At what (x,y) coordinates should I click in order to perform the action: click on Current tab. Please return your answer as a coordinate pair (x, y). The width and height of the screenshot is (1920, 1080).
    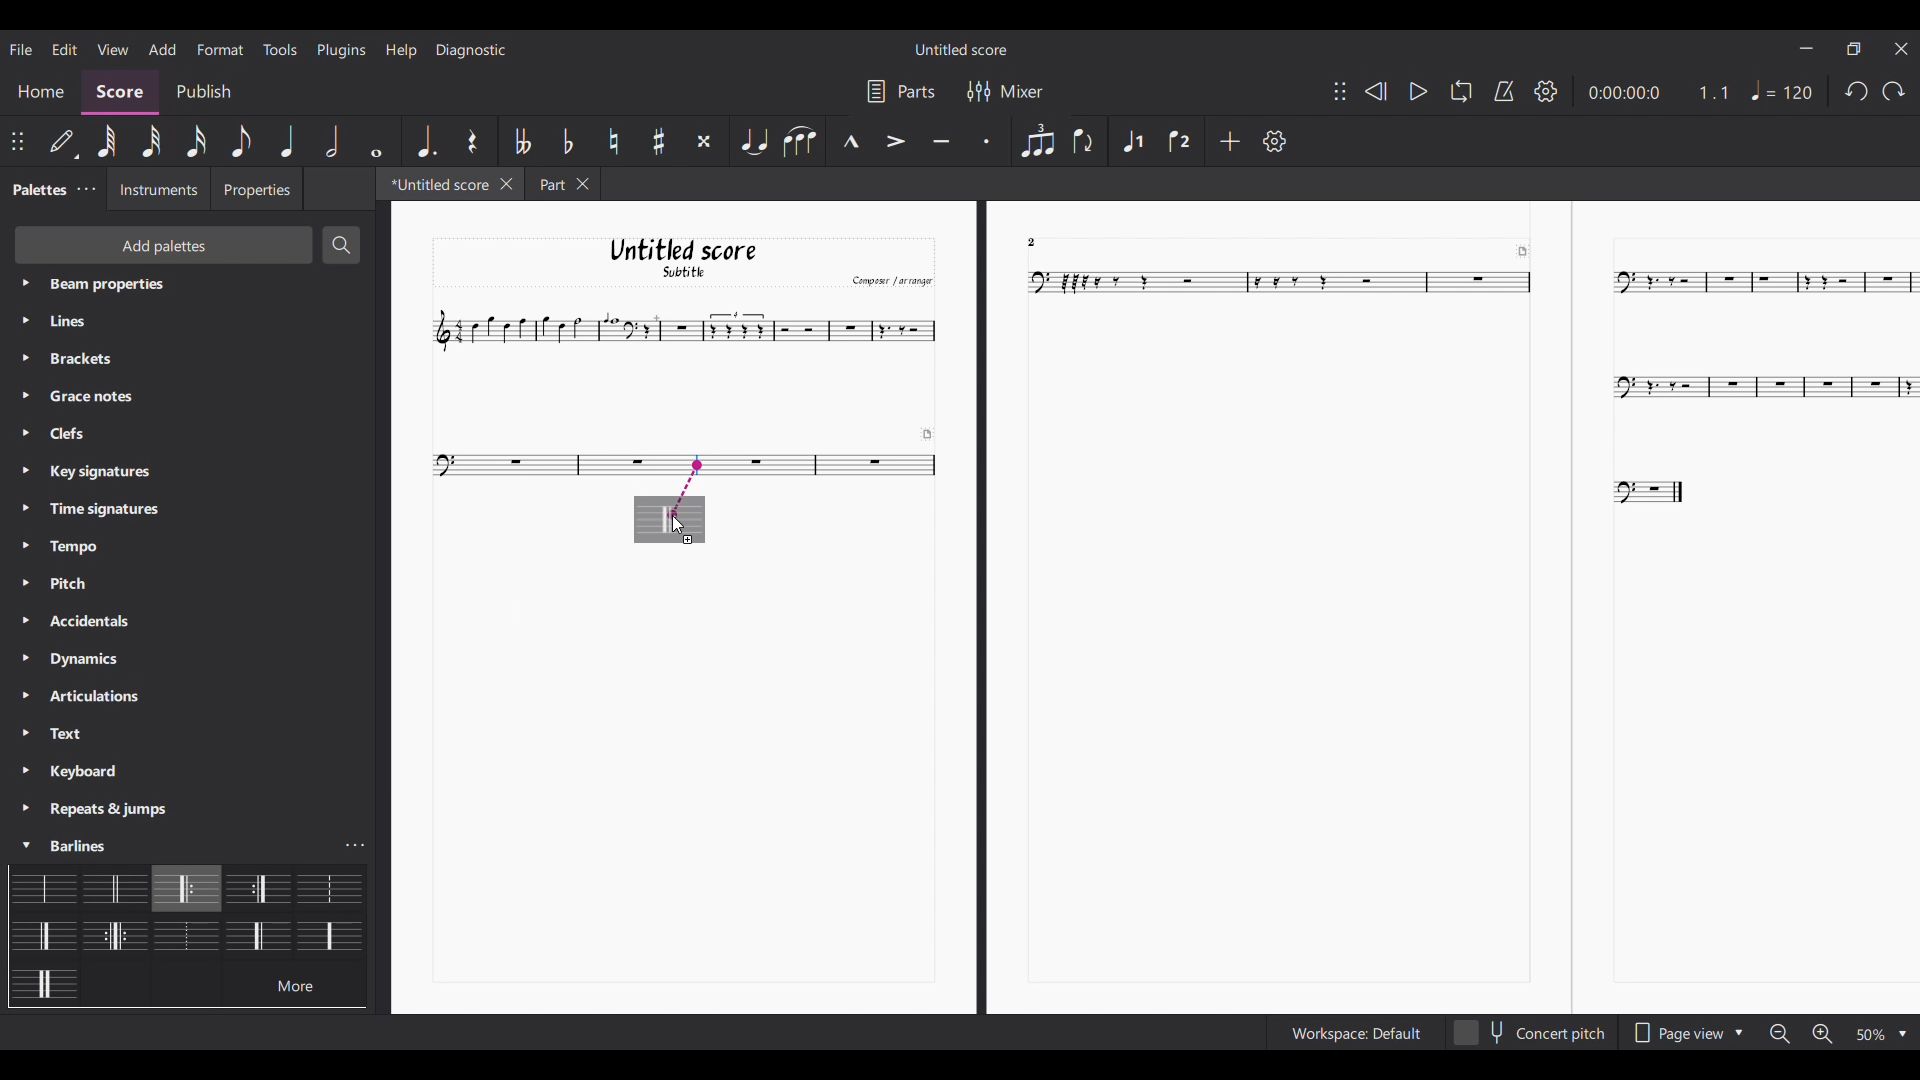
    Looking at the image, I should click on (434, 183).